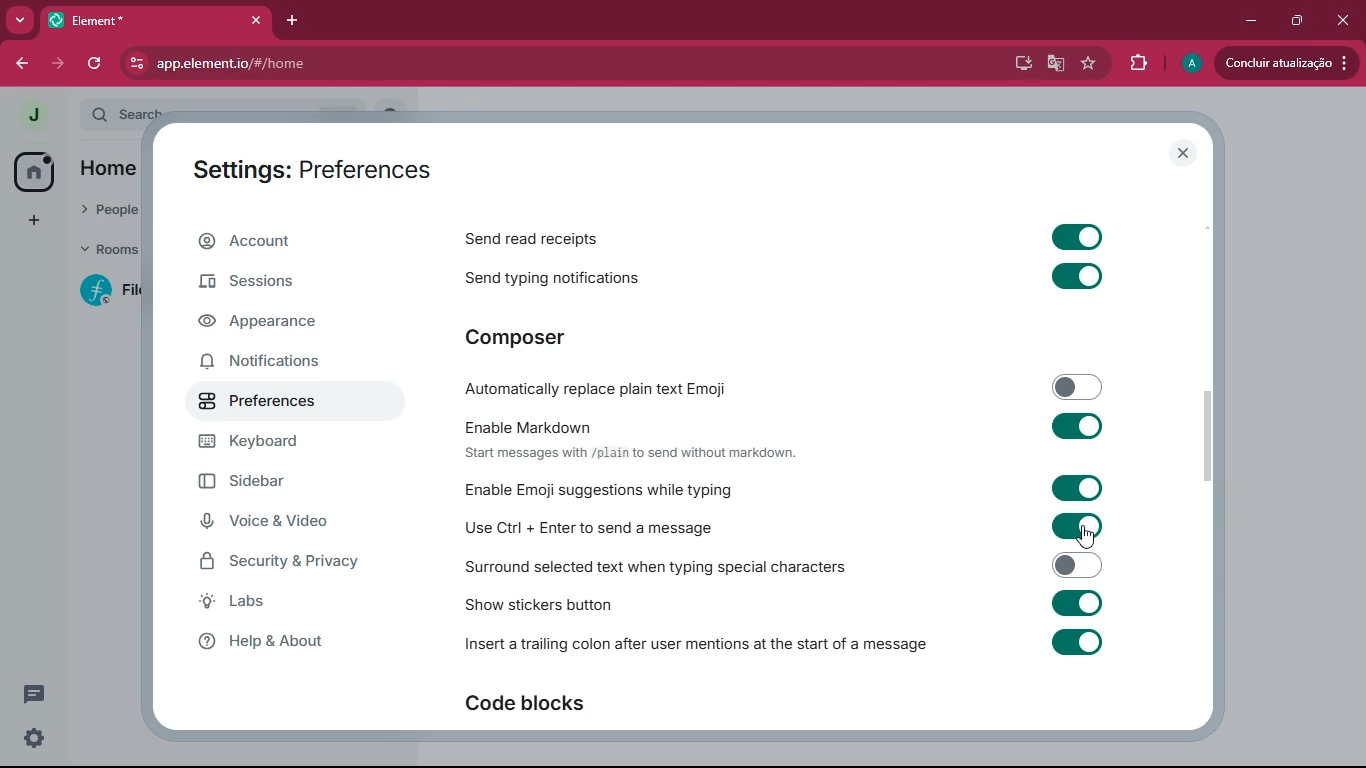  I want to click on add tab, so click(294, 21).